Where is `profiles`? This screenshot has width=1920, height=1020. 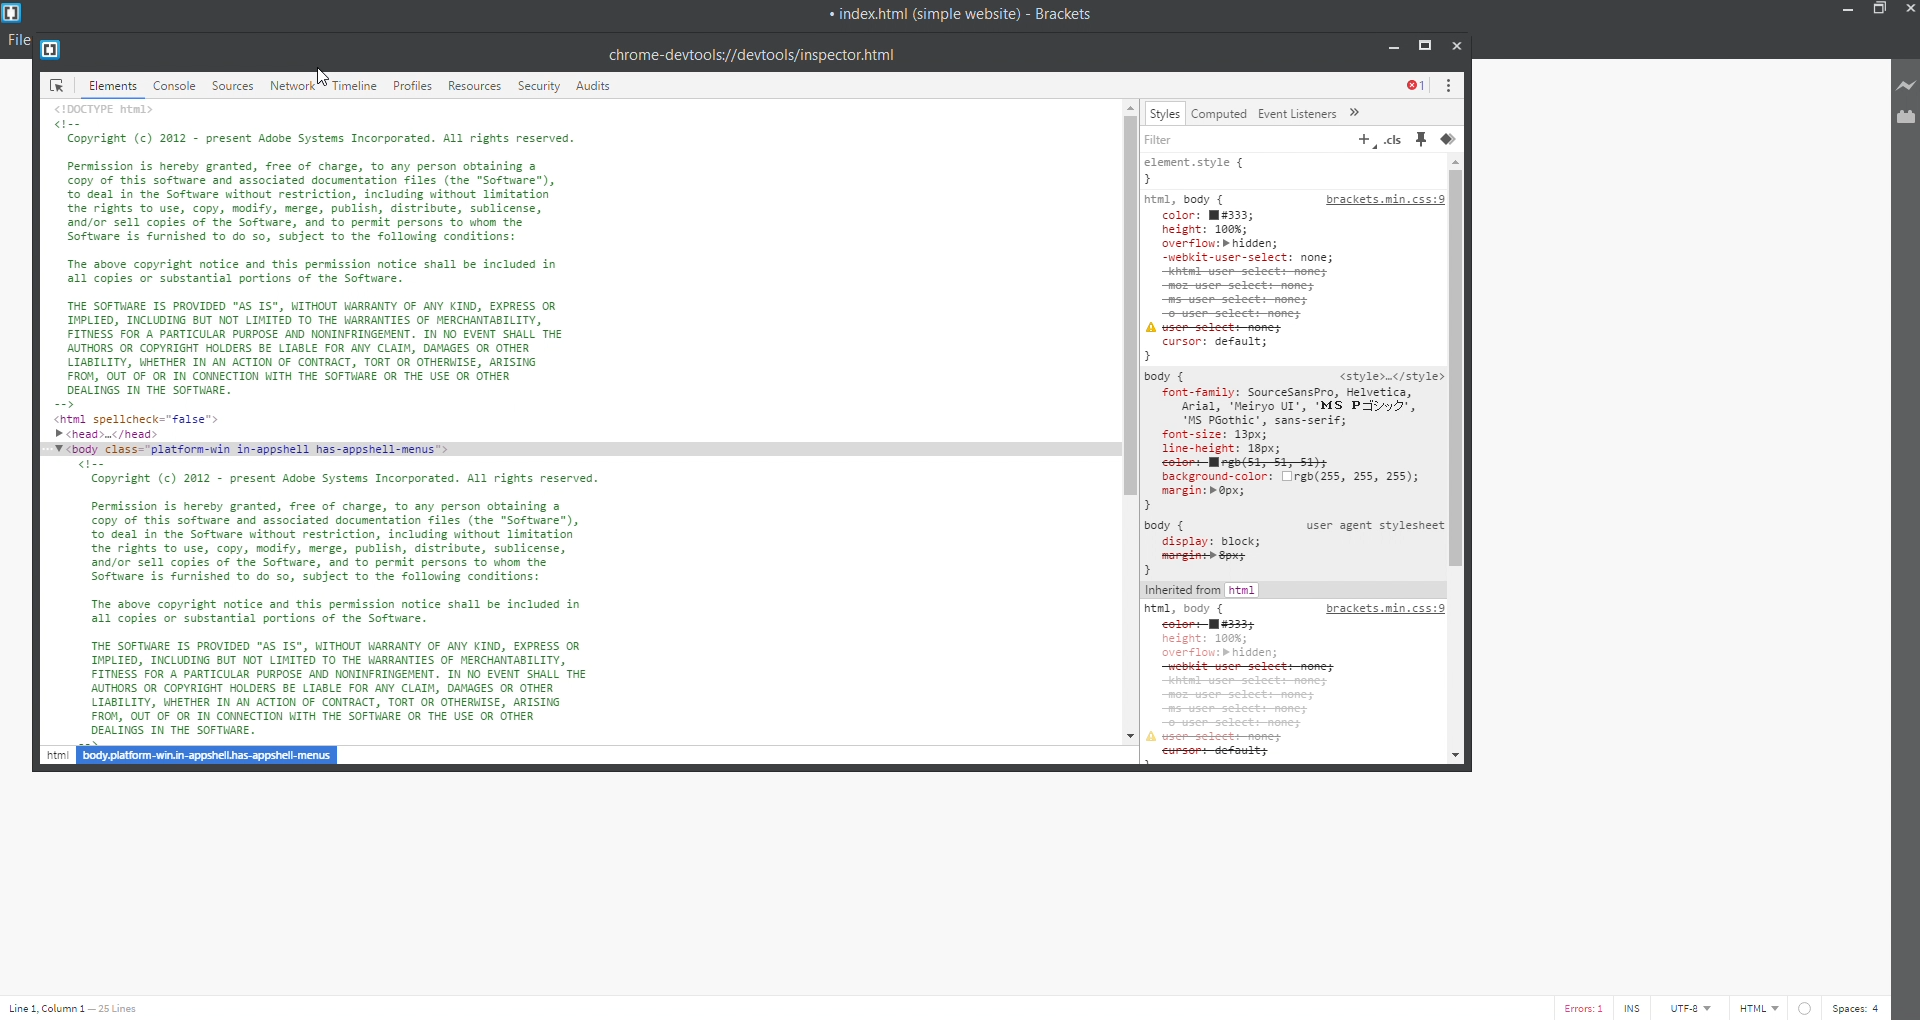
profiles is located at coordinates (410, 85).